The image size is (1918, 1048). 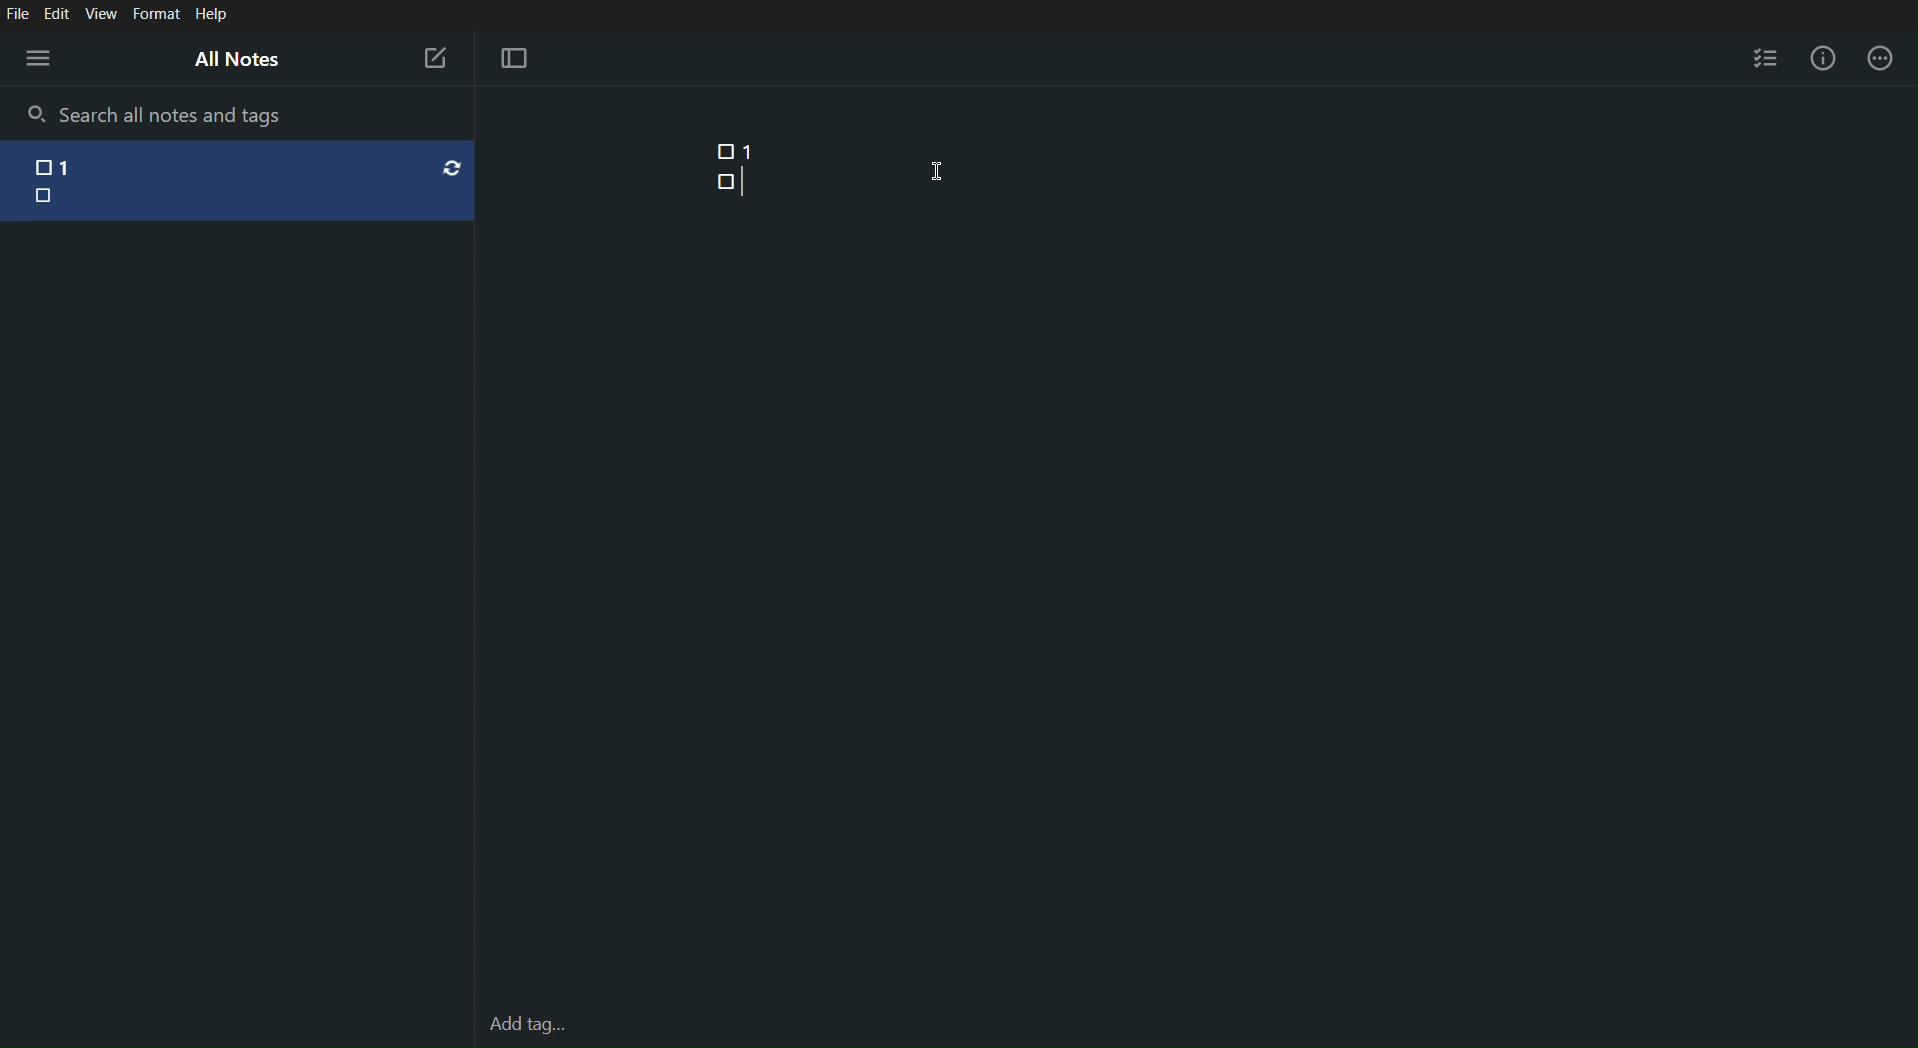 What do you see at coordinates (235, 58) in the screenshot?
I see `All Notes` at bounding box center [235, 58].